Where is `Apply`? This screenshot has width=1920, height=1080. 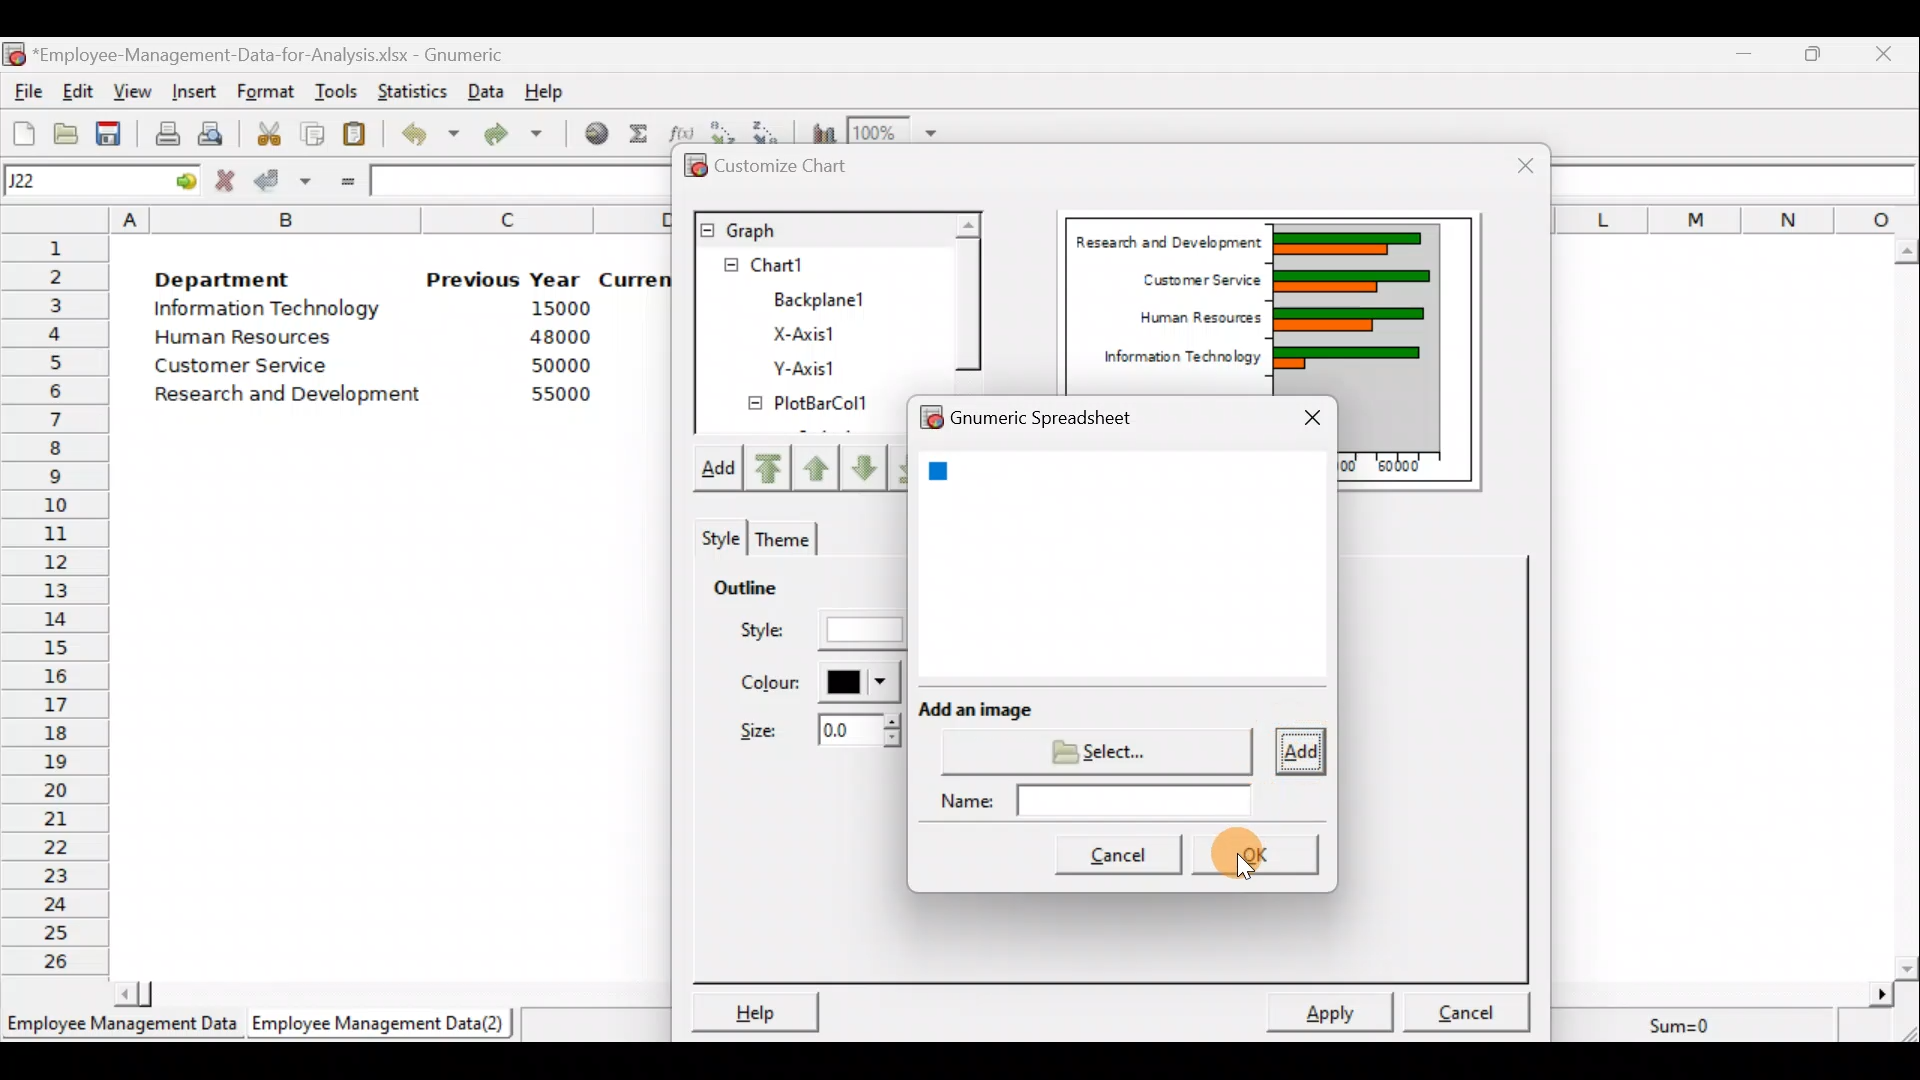
Apply is located at coordinates (1334, 1011).